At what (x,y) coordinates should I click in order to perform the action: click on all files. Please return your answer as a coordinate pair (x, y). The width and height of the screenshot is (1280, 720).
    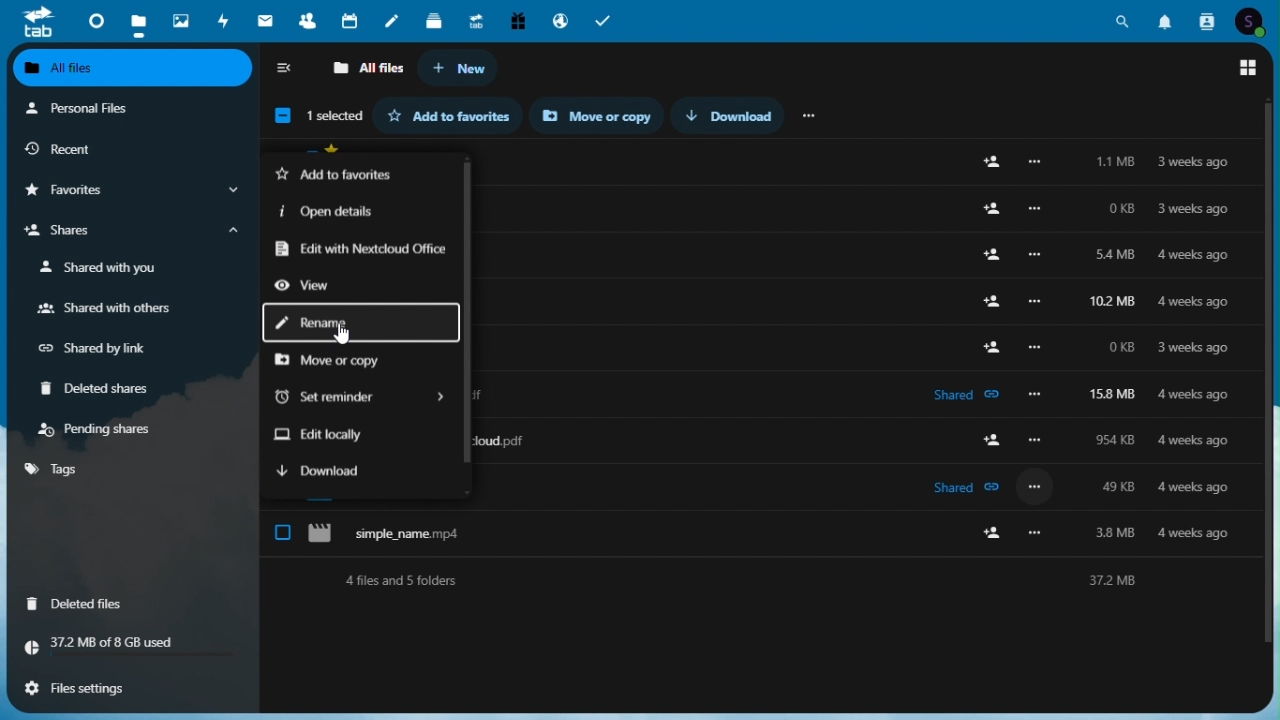
    Looking at the image, I should click on (367, 69).